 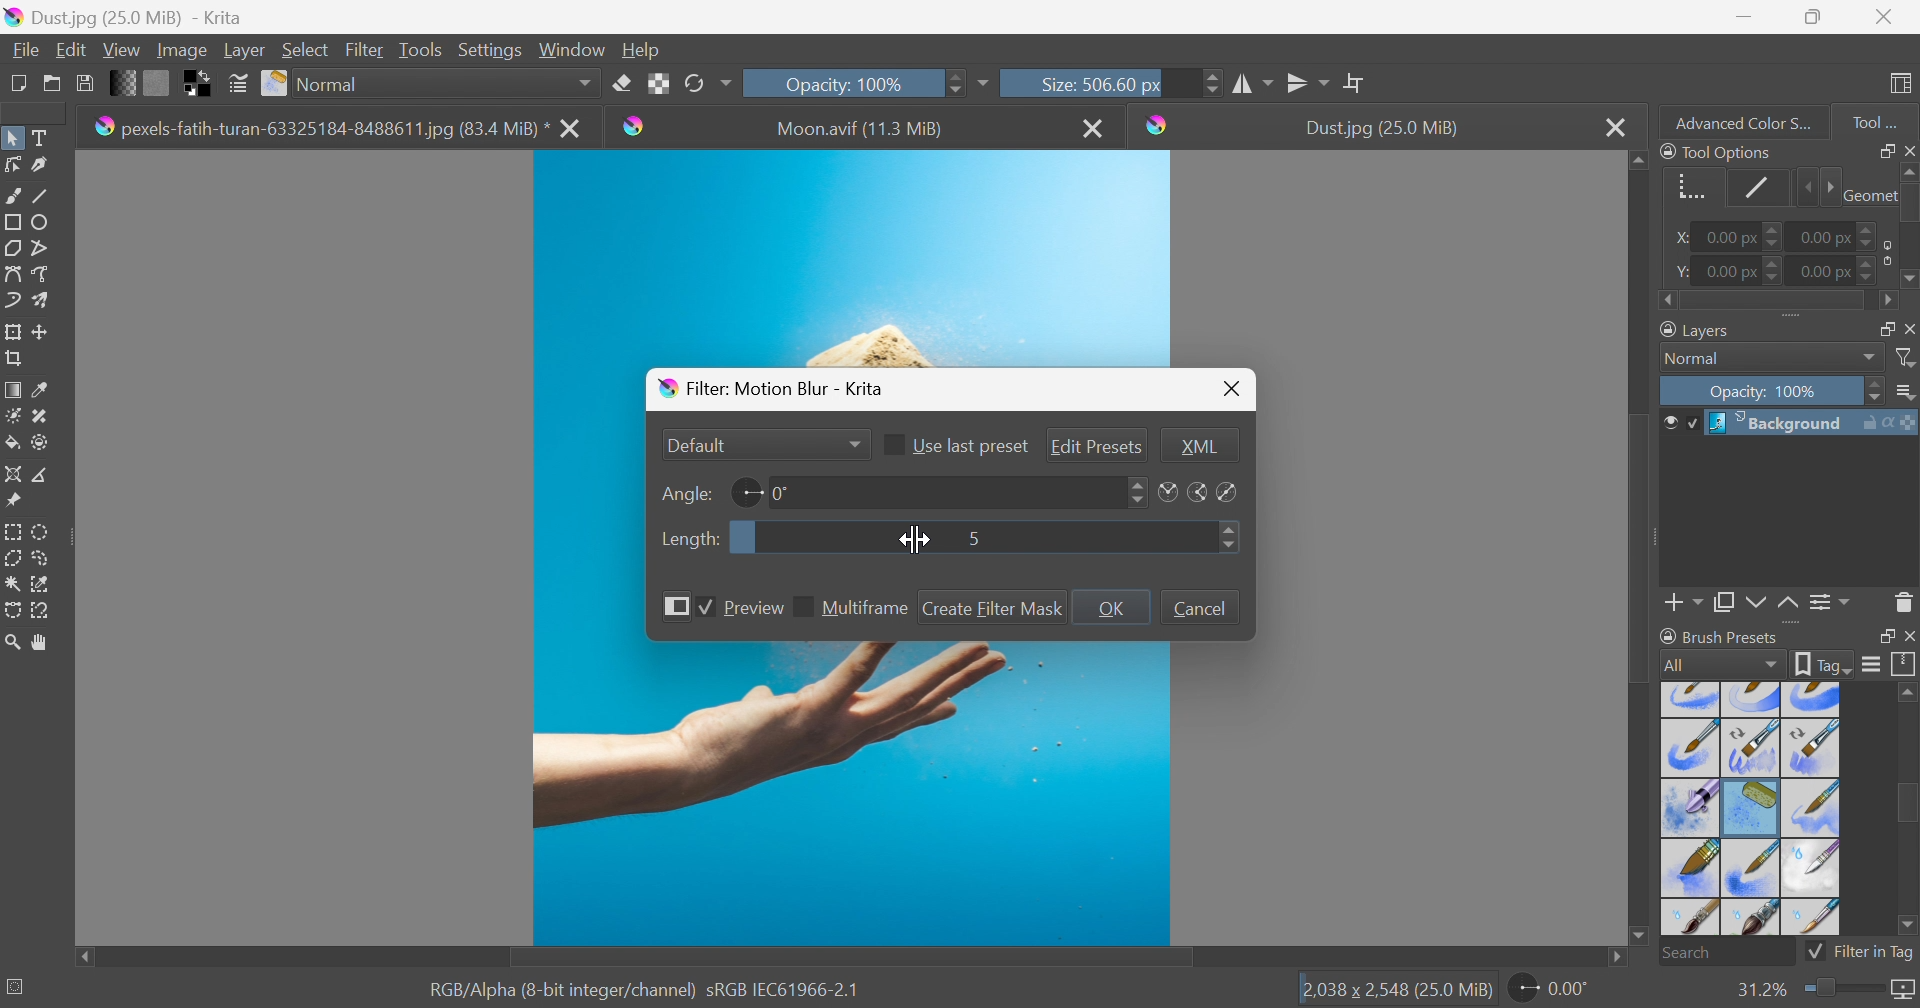 I want to click on Visible, so click(x=1678, y=423).